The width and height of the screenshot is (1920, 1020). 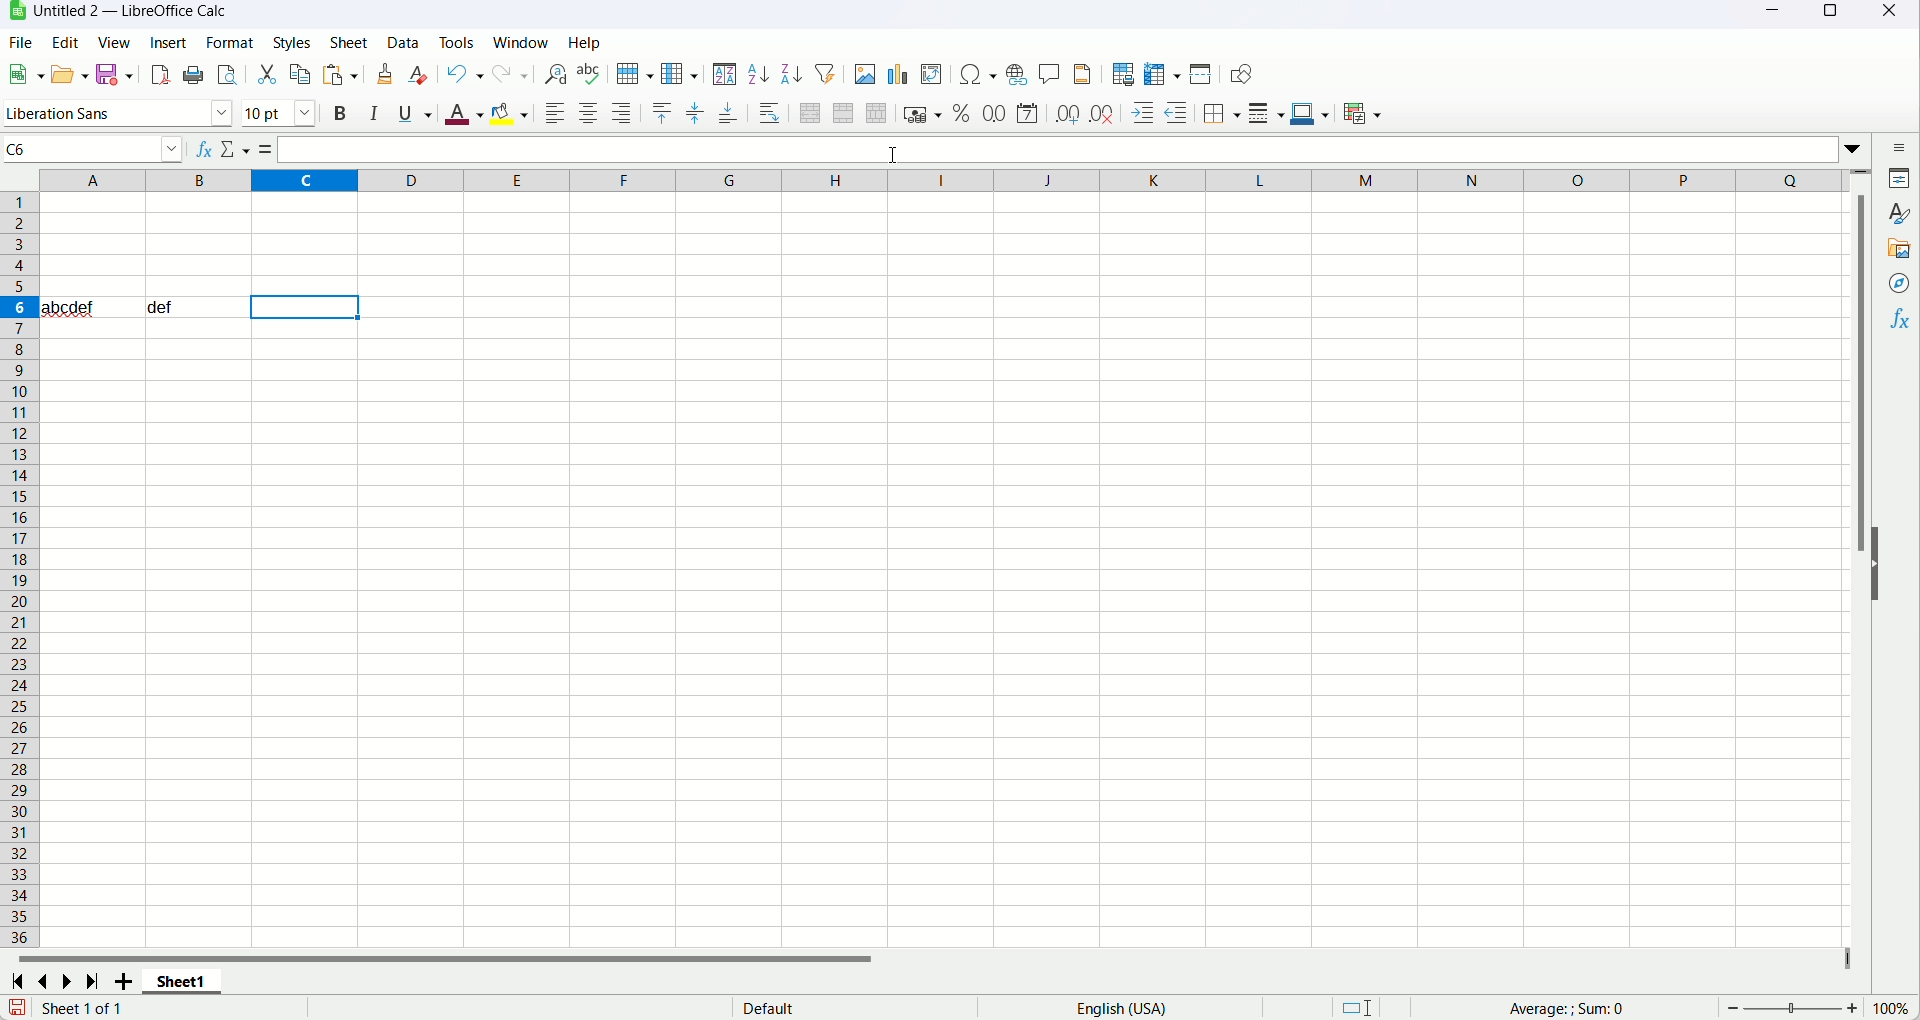 I want to click on maximize, so click(x=1828, y=14).